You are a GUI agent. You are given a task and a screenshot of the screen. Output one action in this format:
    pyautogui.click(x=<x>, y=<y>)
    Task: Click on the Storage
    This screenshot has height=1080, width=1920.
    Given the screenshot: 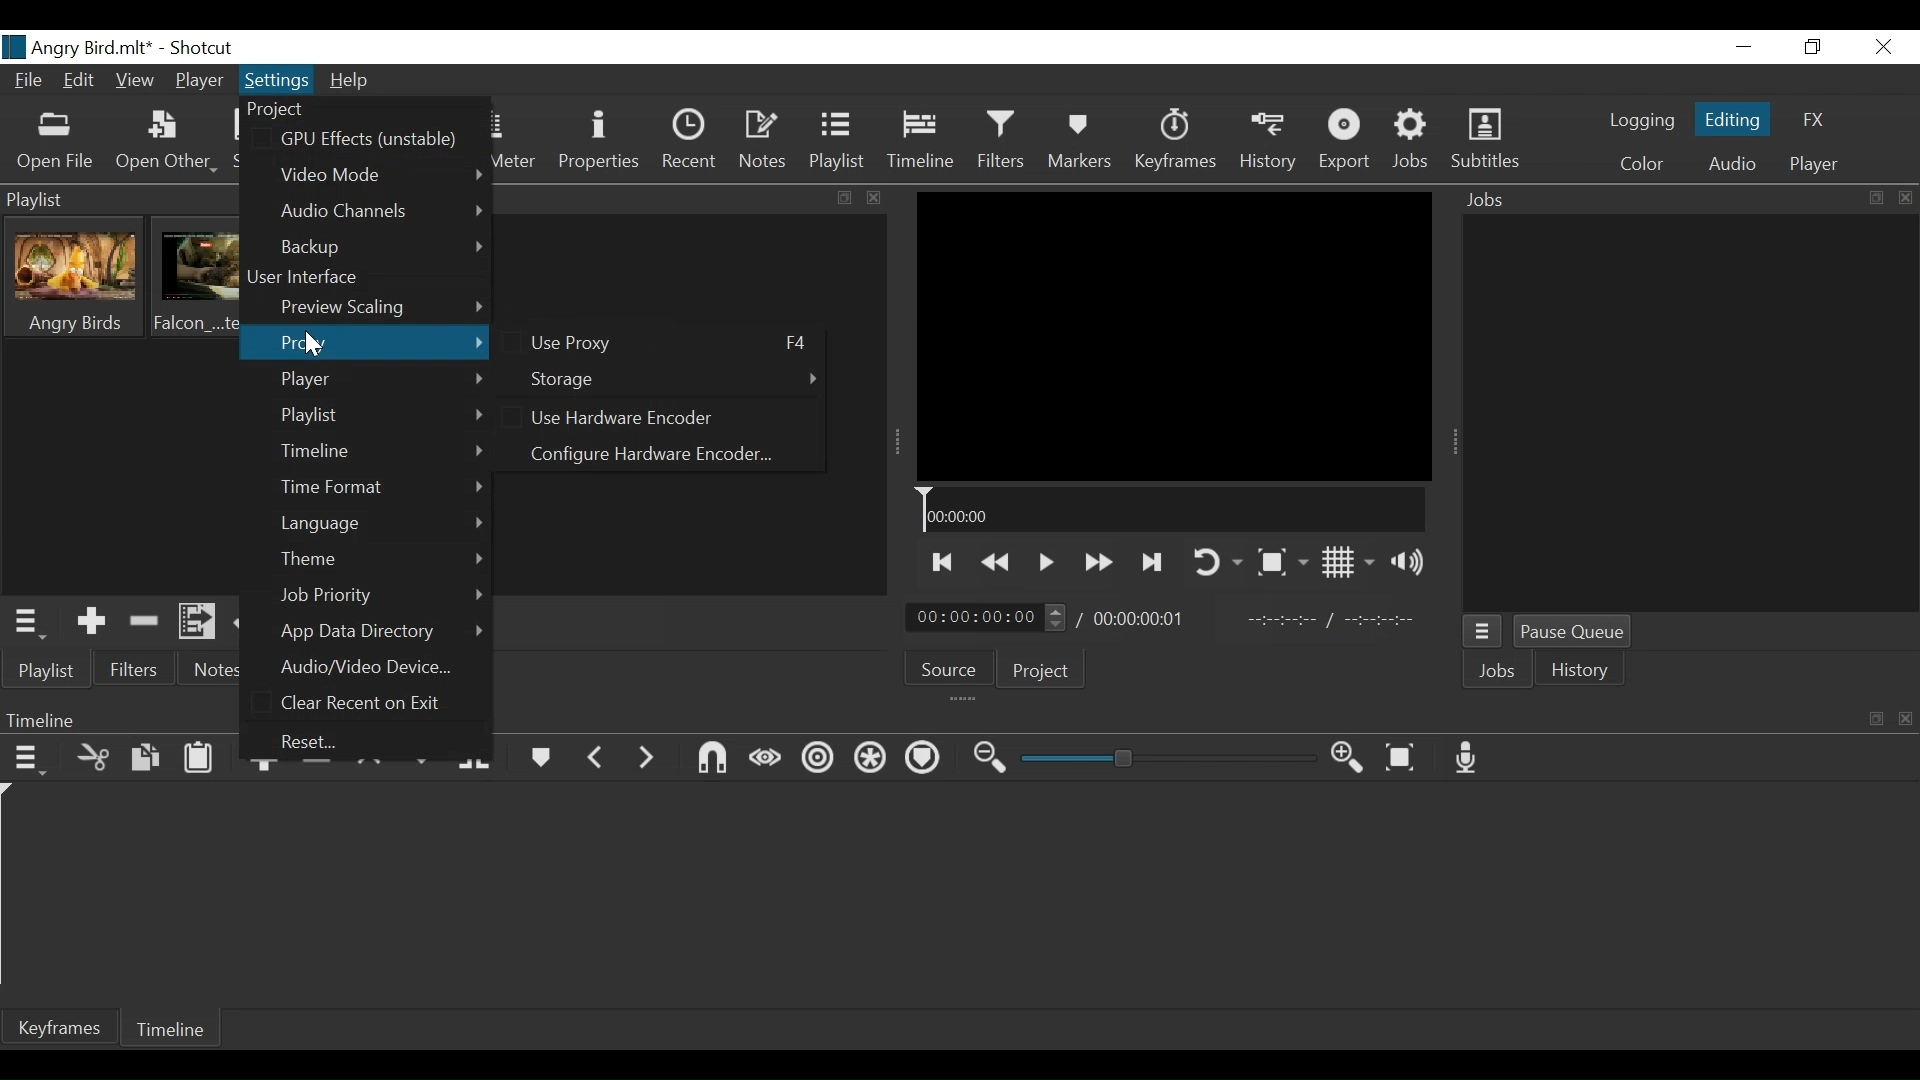 What is the action you would take?
    pyautogui.click(x=665, y=380)
    